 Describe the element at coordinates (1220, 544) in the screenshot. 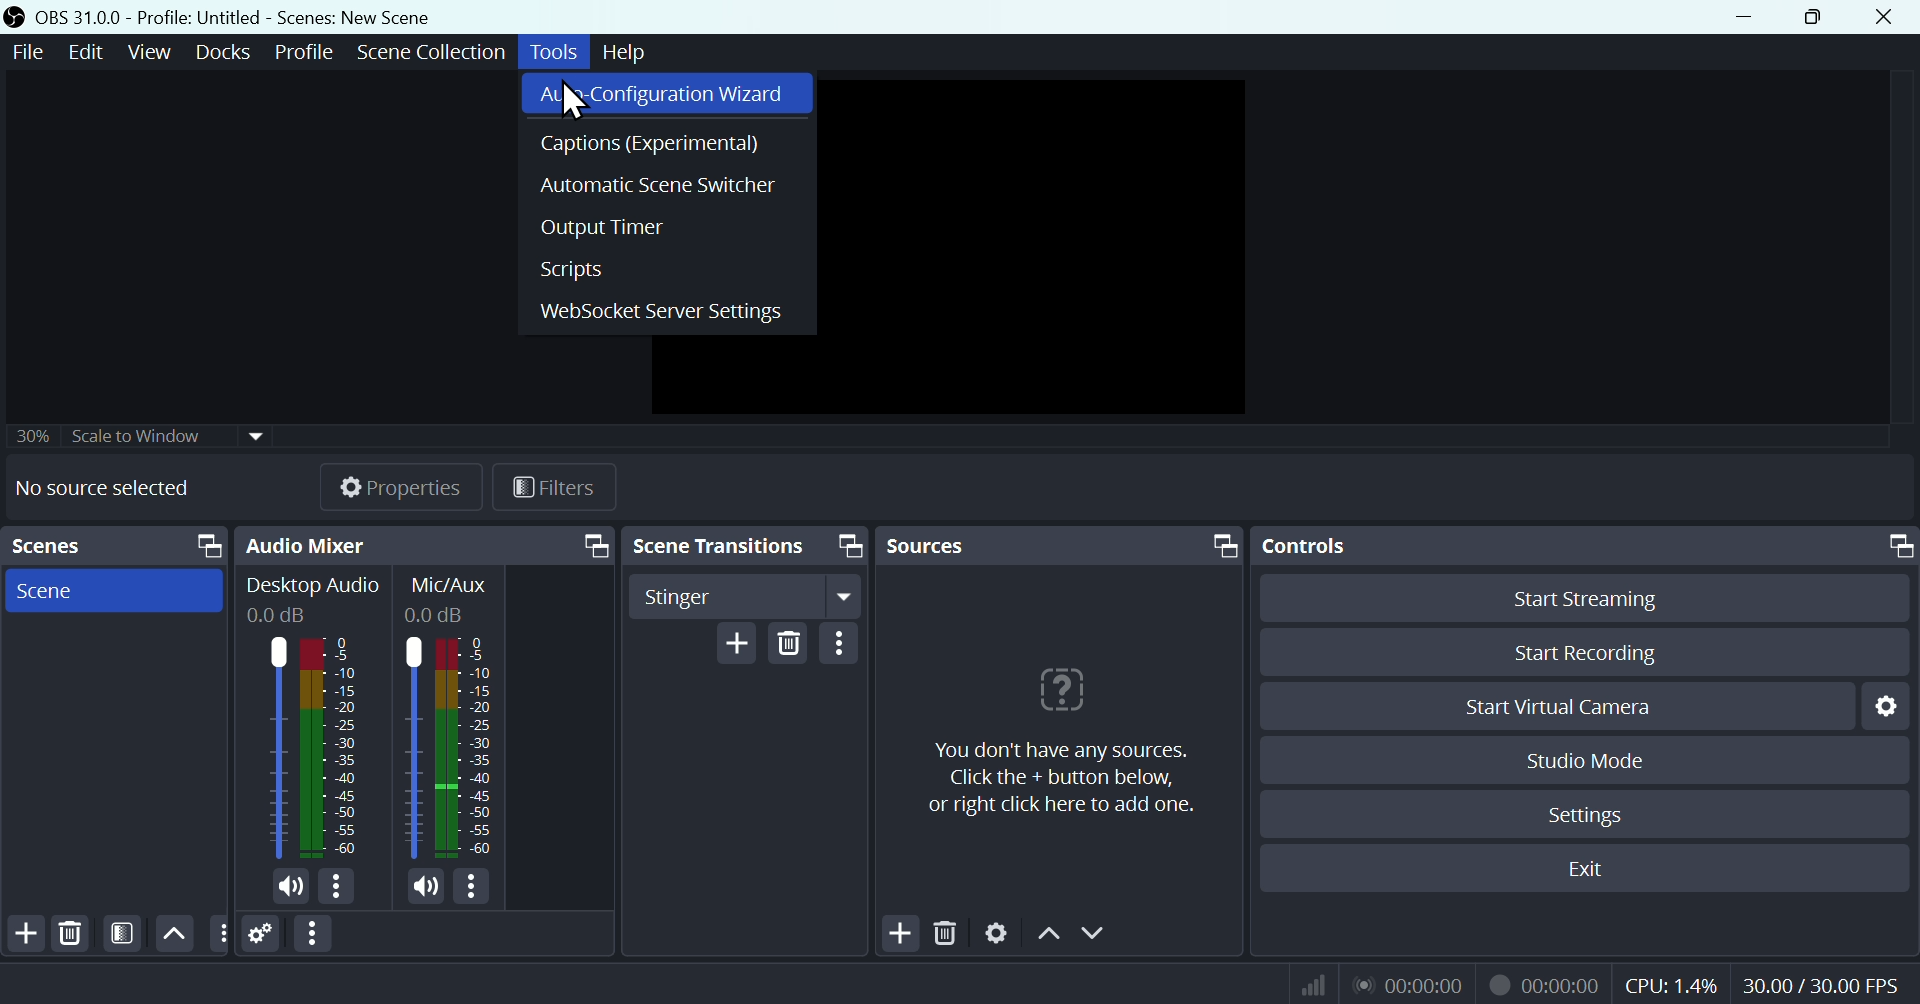

I see `screen resize` at that location.